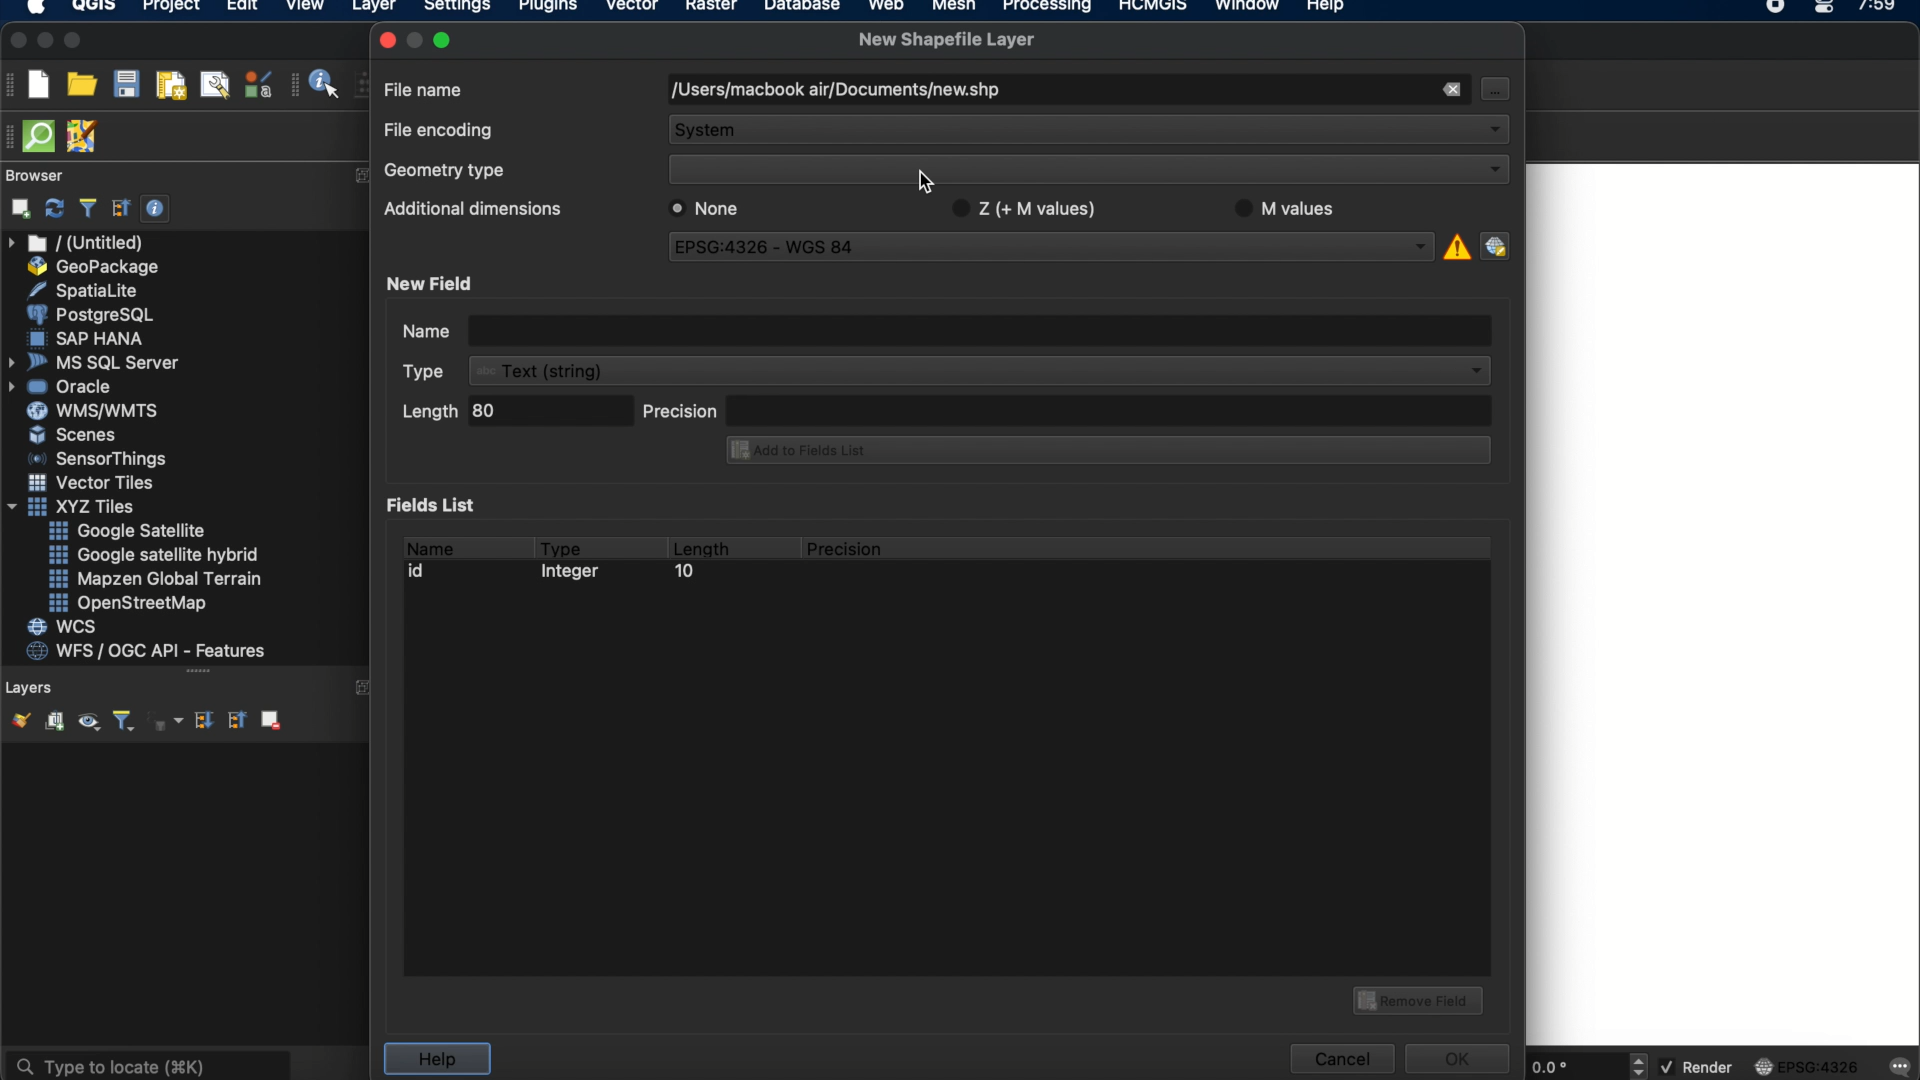 Image resolution: width=1920 pixels, height=1080 pixels. Describe the element at coordinates (436, 128) in the screenshot. I see `file encoding` at that location.